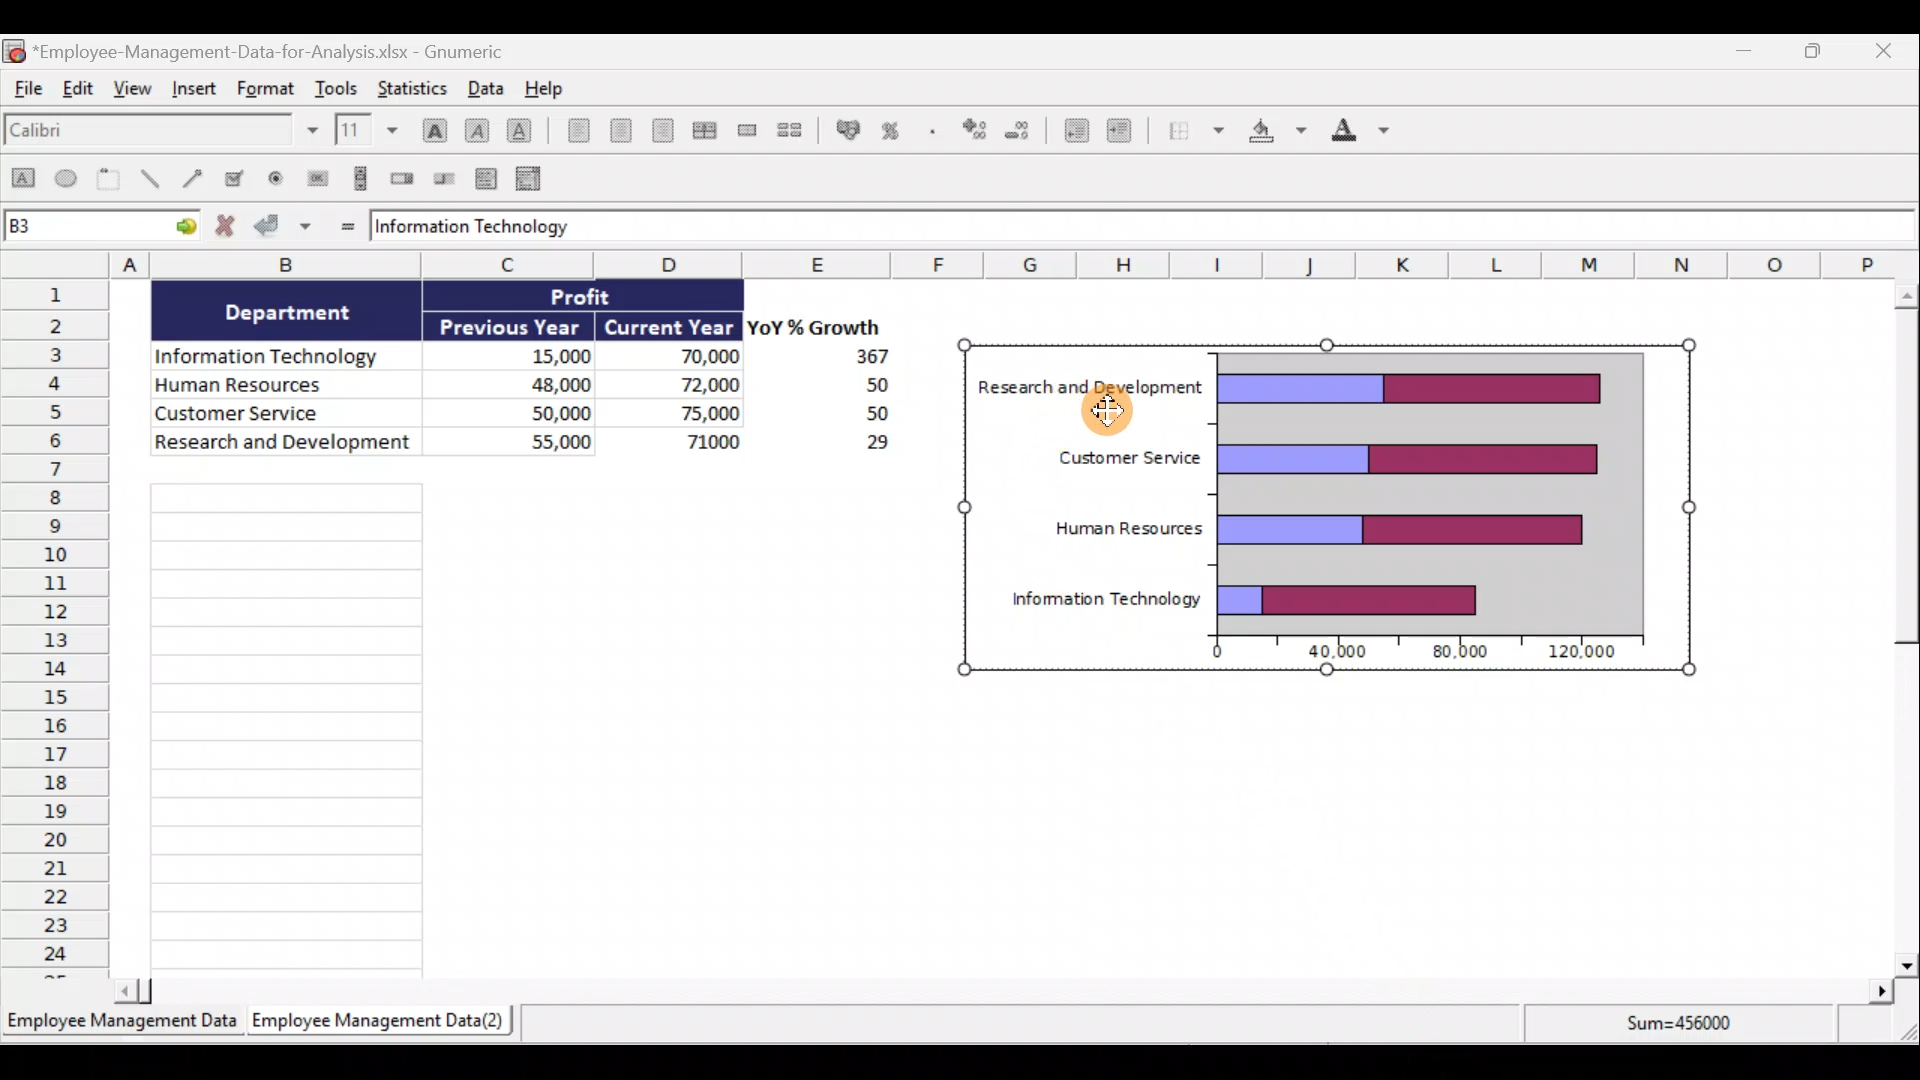 Image resolution: width=1920 pixels, height=1080 pixels. What do you see at coordinates (418, 87) in the screenshot?
I see `Statistics` at bounding box center [418, 87].